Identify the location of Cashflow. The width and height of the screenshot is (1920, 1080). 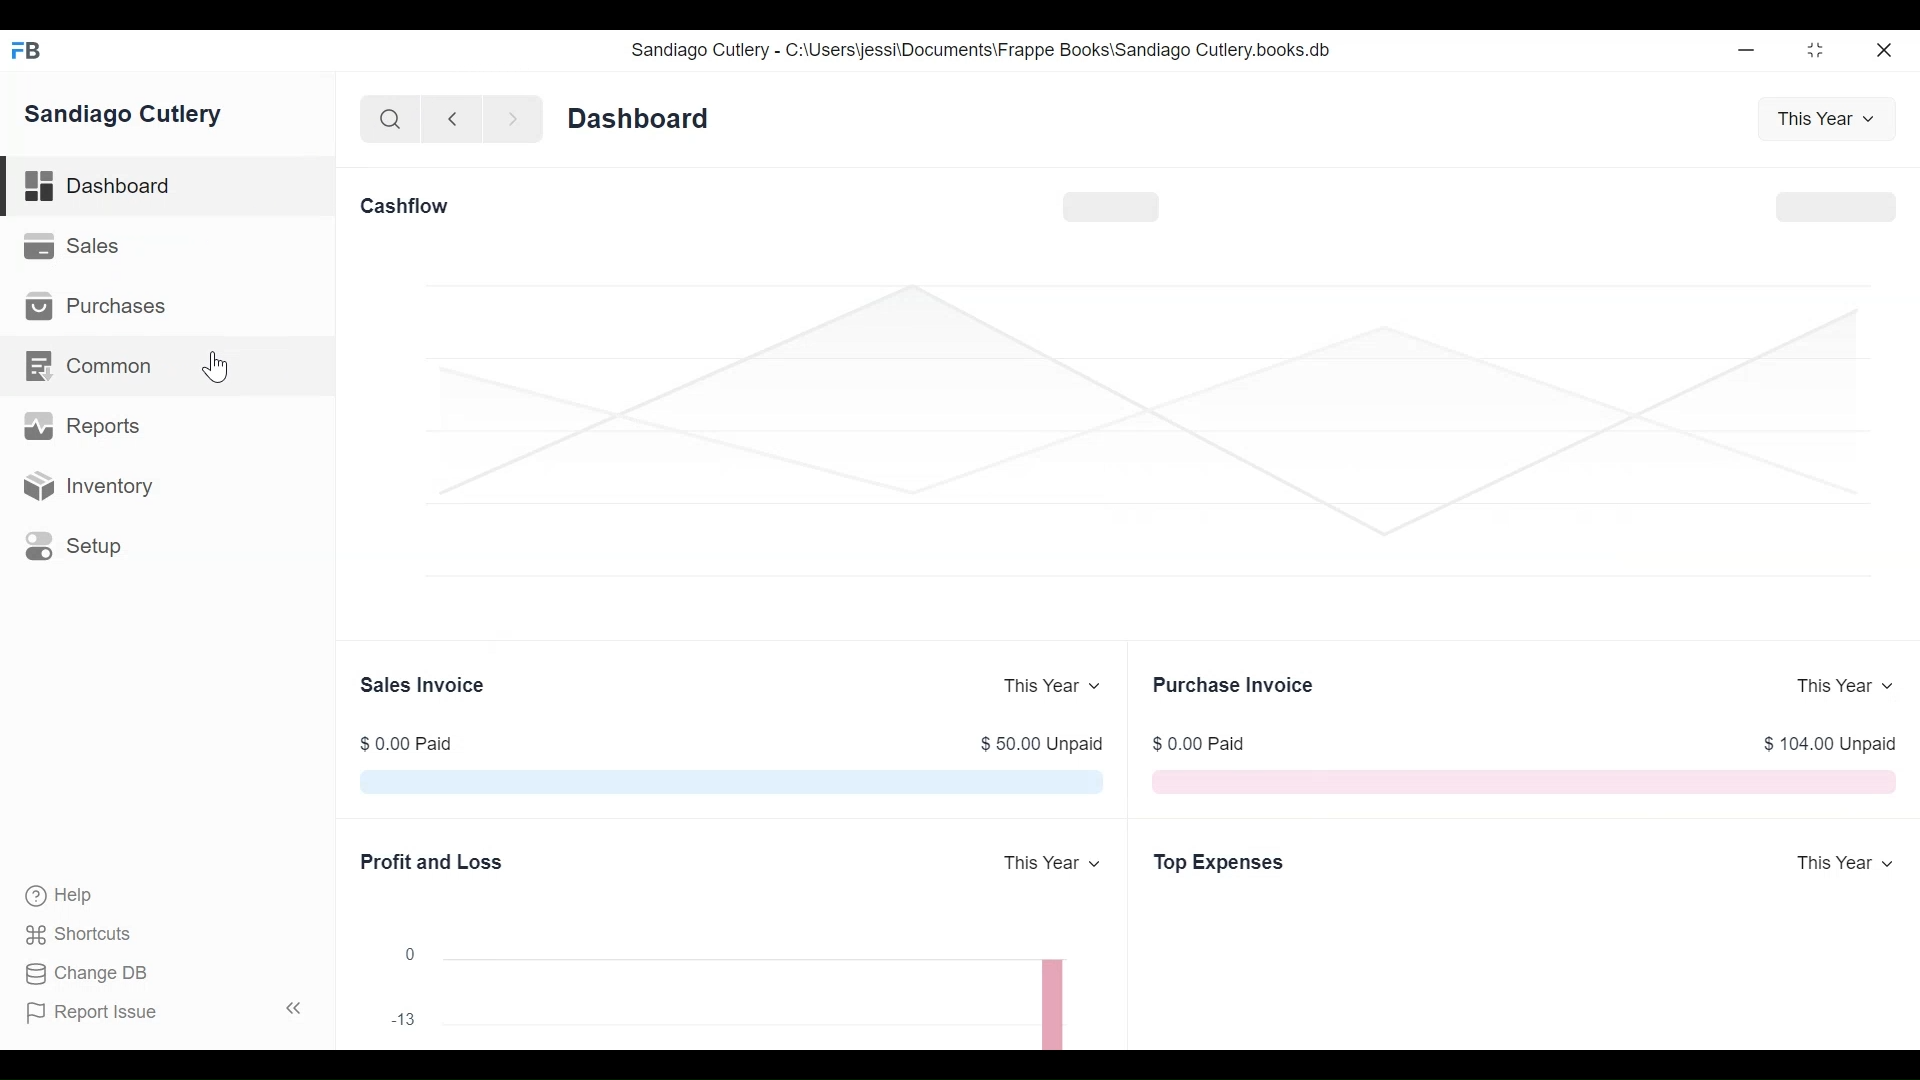
(409, 206).